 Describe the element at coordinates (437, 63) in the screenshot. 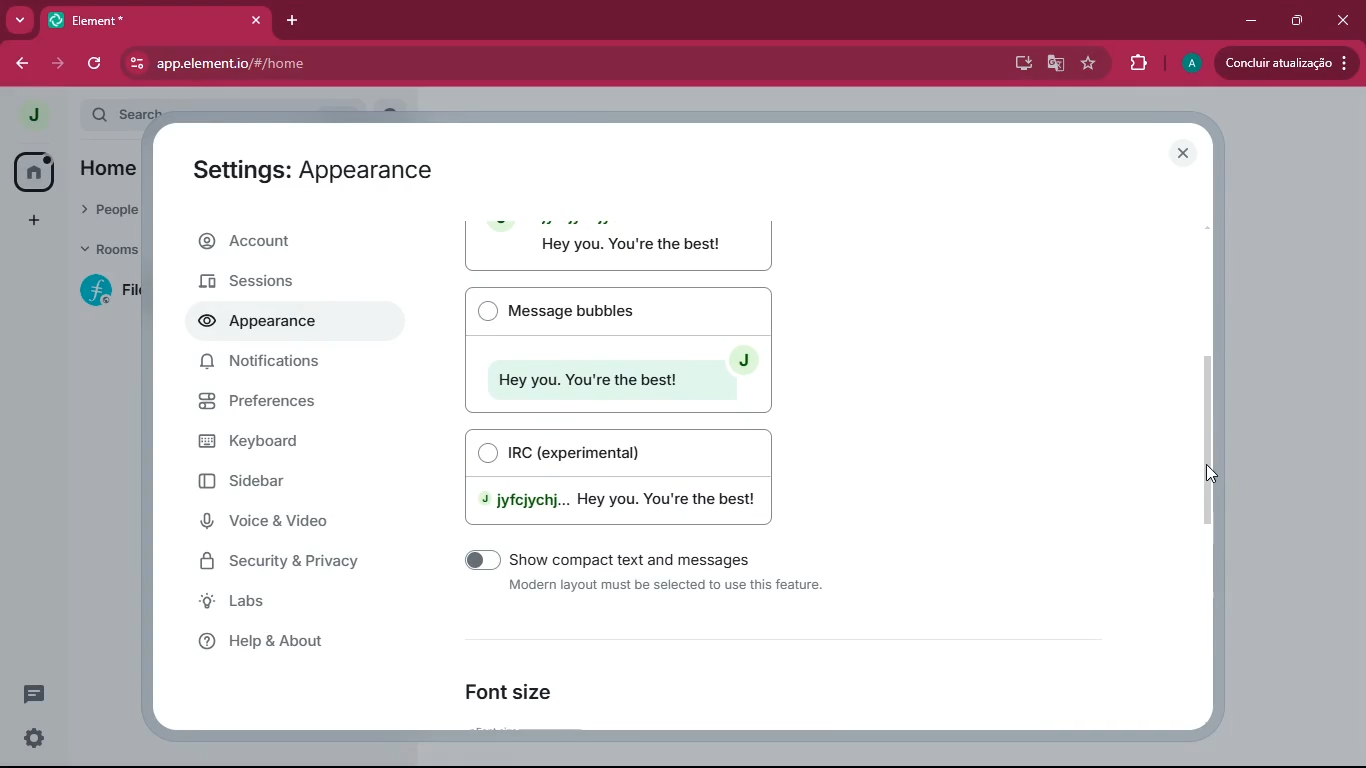

I see `app.elementio/#/home` at that location.